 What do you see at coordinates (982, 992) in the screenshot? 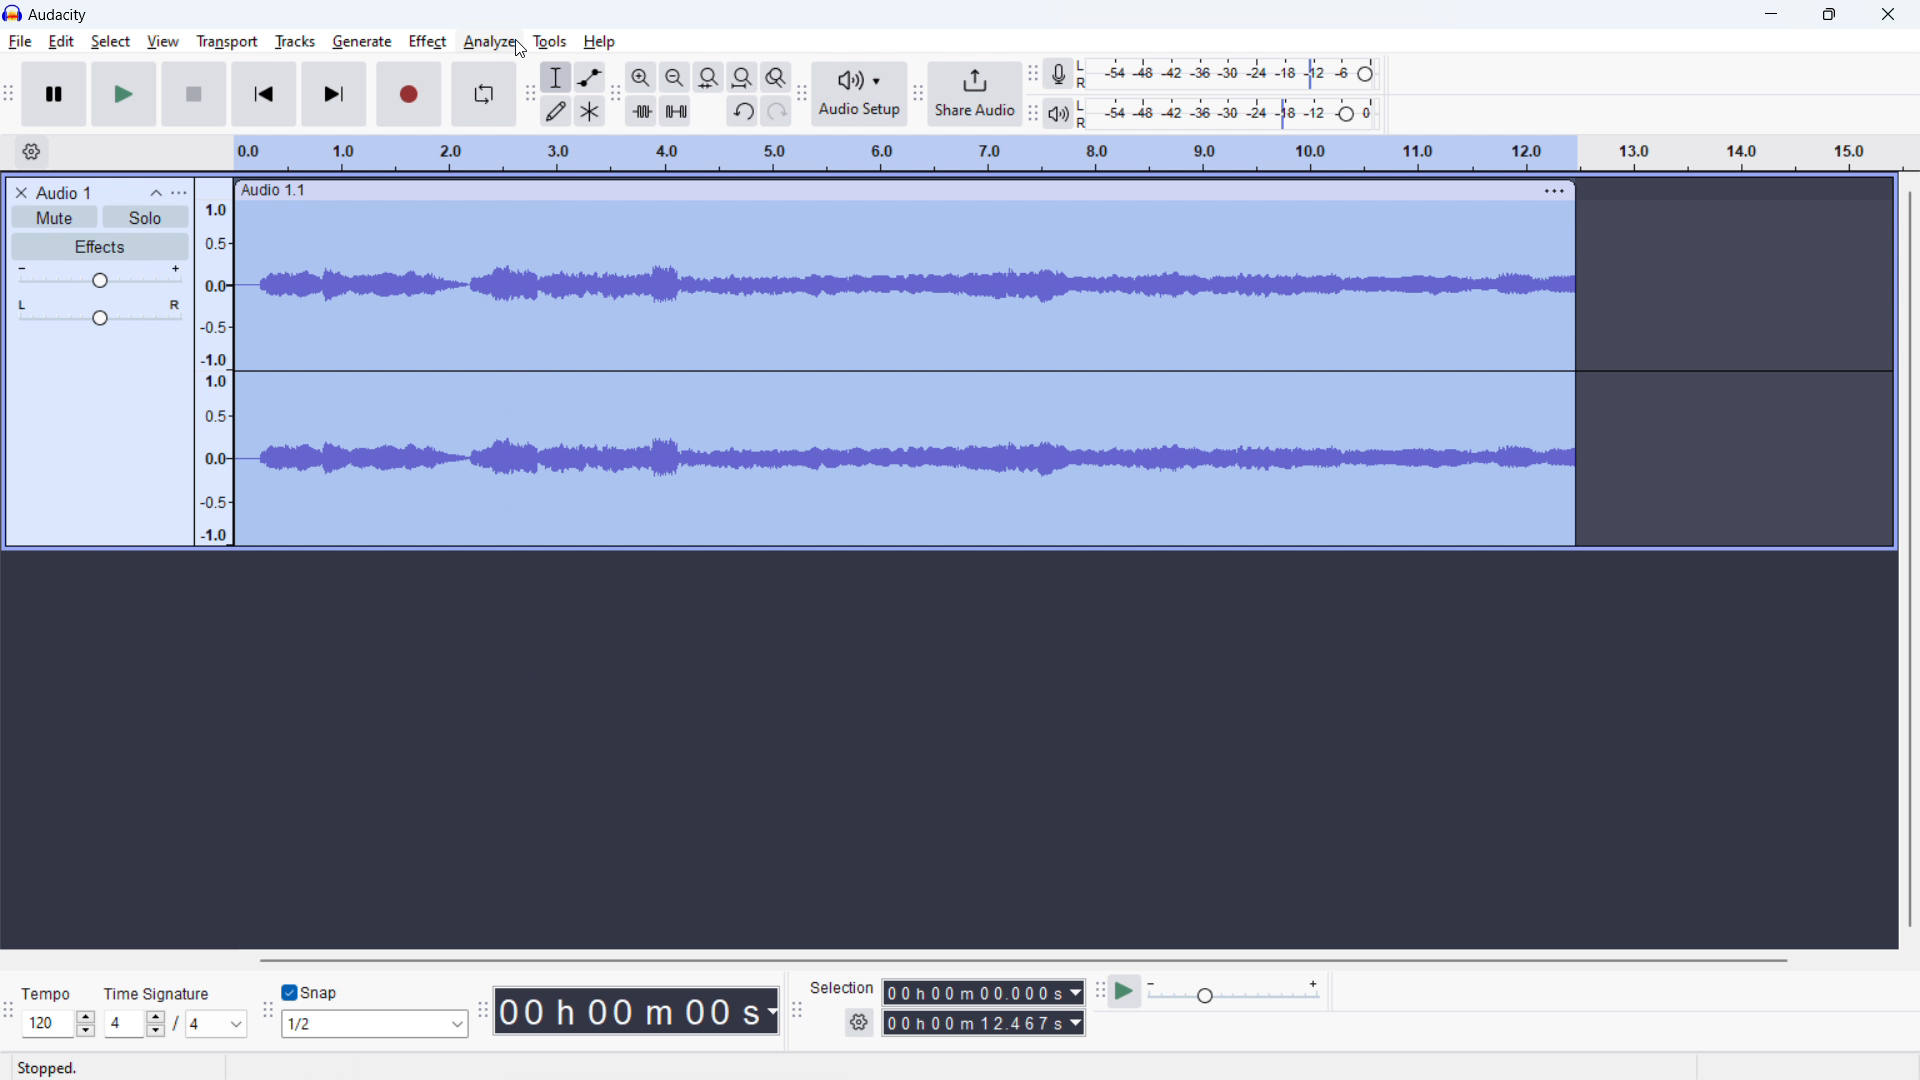
I see `start time` at bounding box center [982, 992].